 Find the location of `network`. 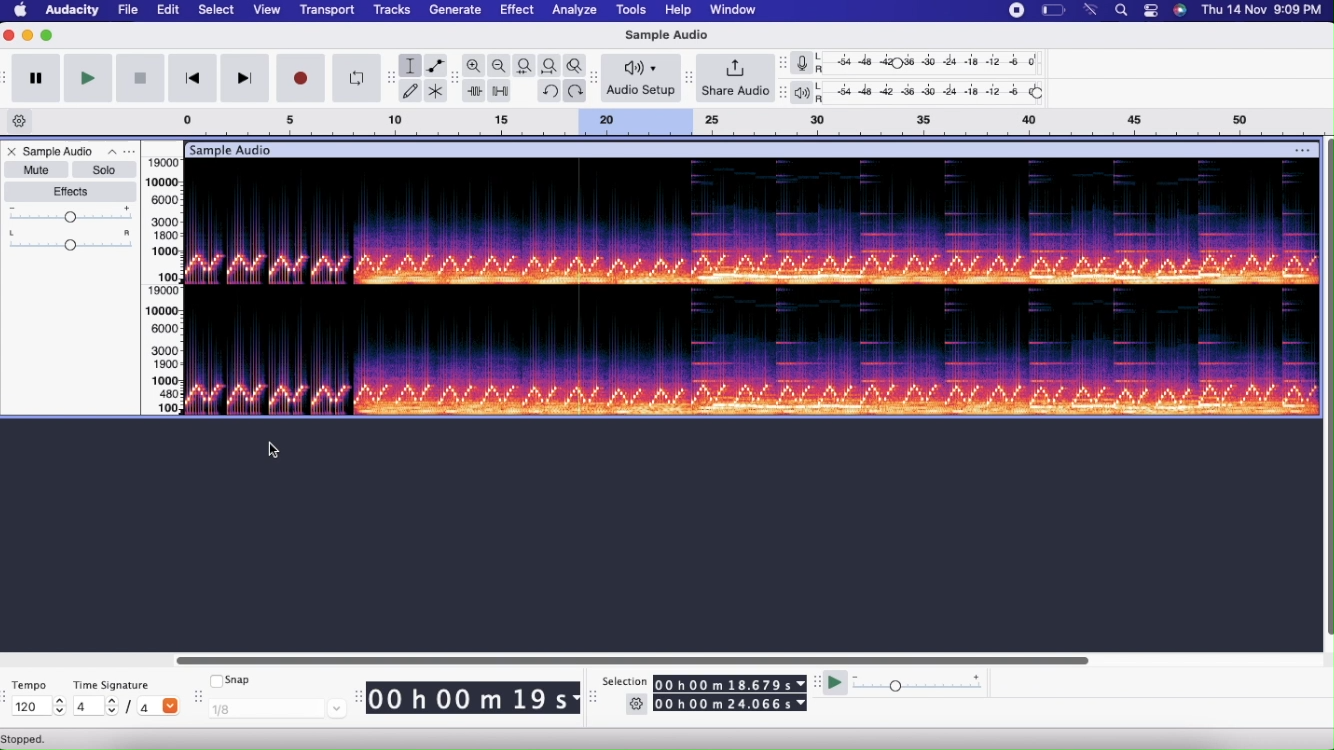

network is located at coordinates (1090, 11).